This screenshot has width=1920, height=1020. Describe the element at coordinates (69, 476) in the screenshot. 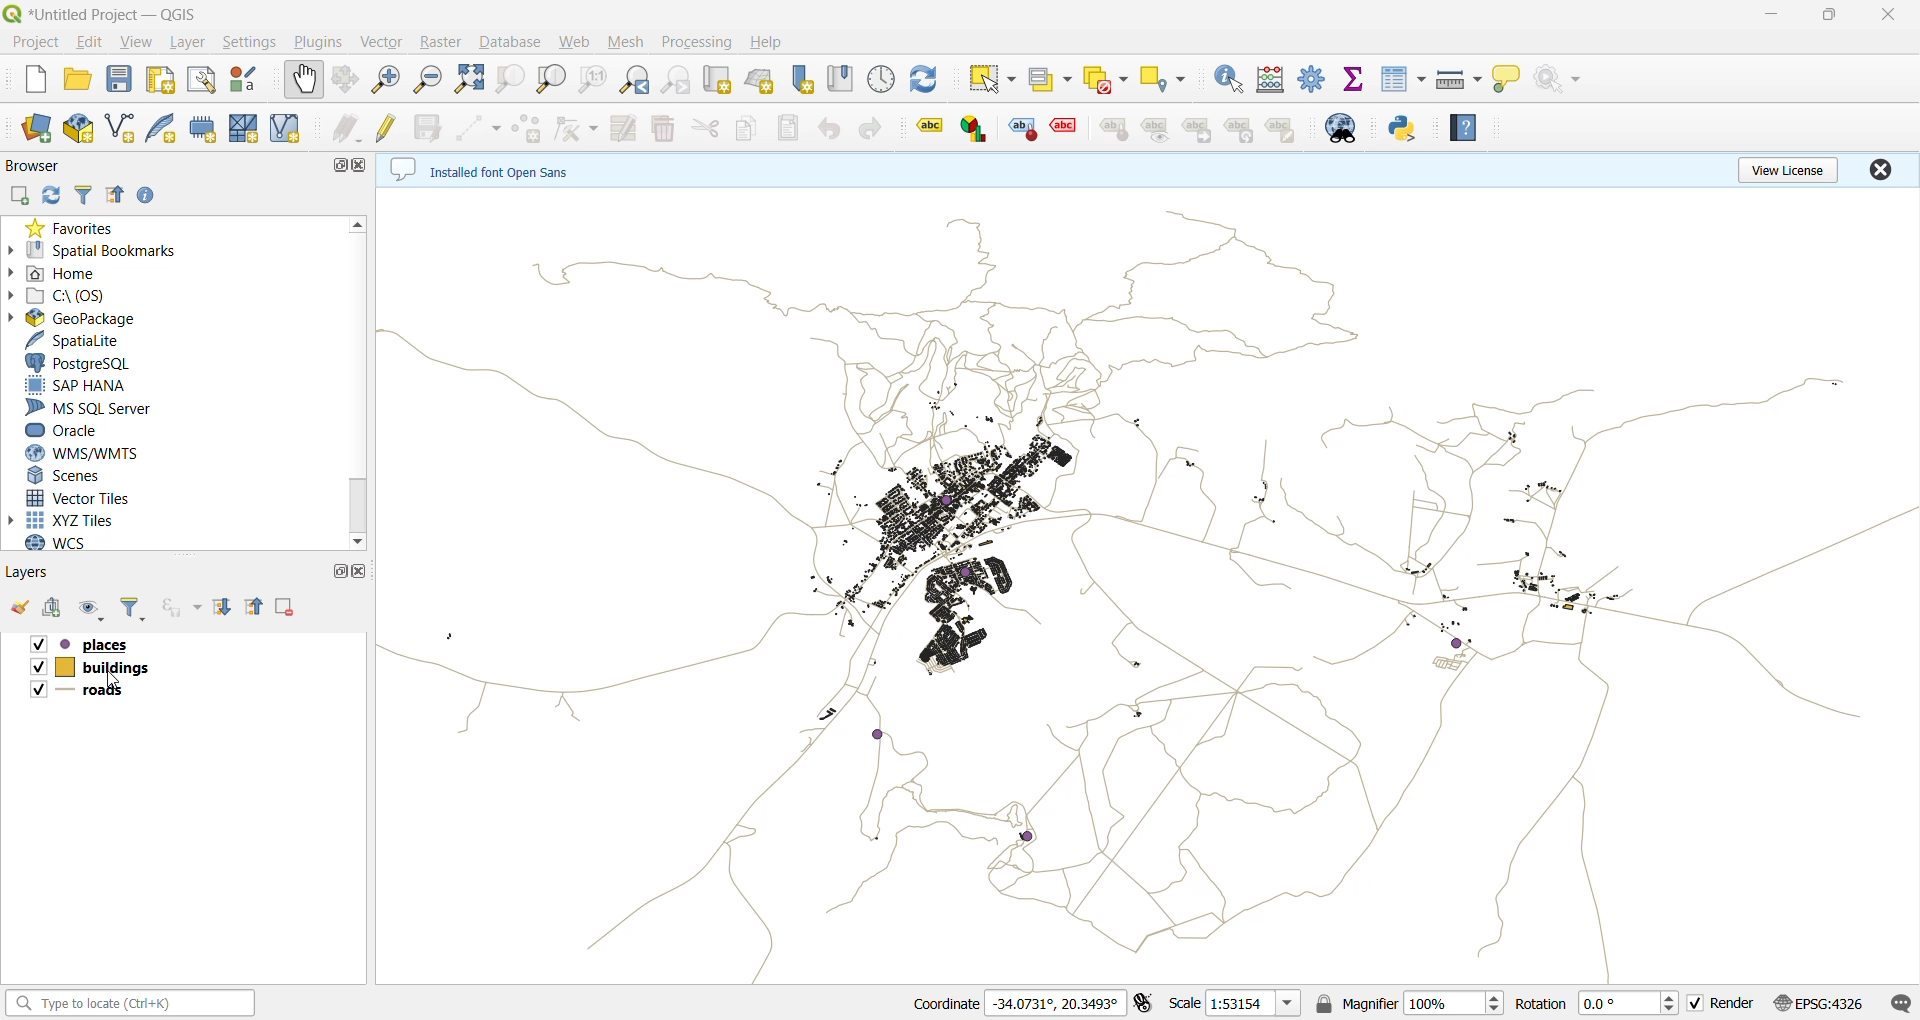

I see `scenes` at that location.